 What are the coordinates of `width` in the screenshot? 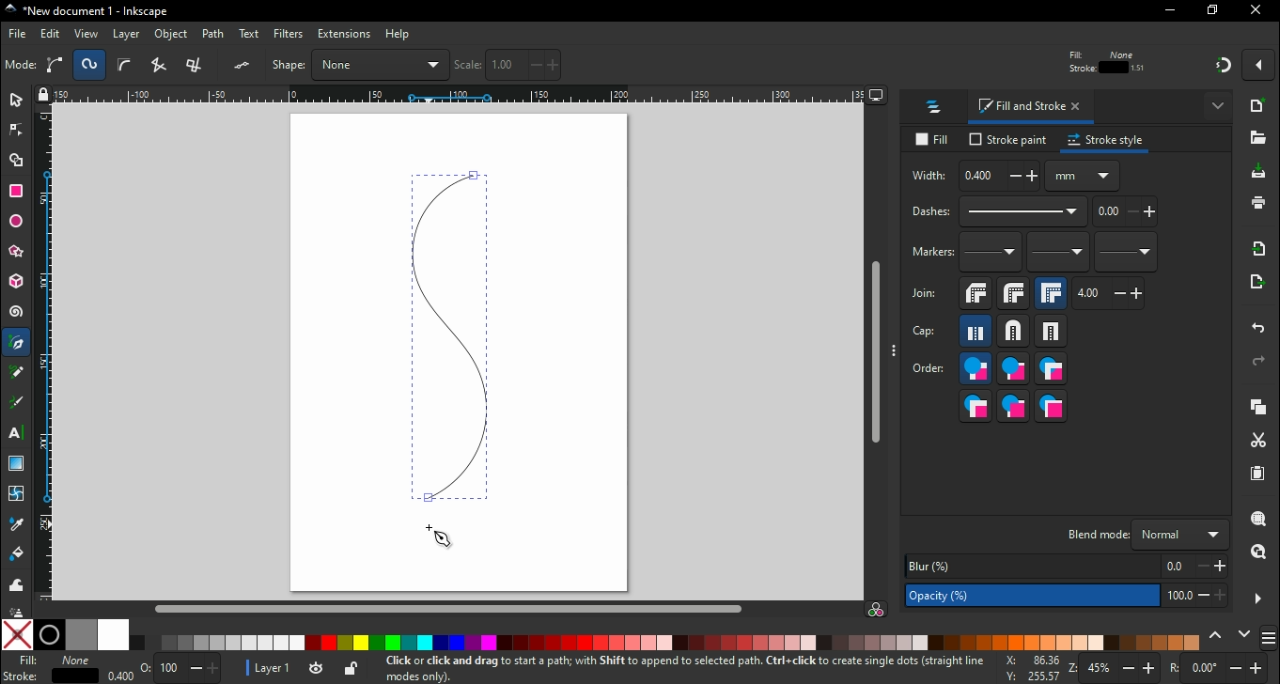 It's located at (976, 179).